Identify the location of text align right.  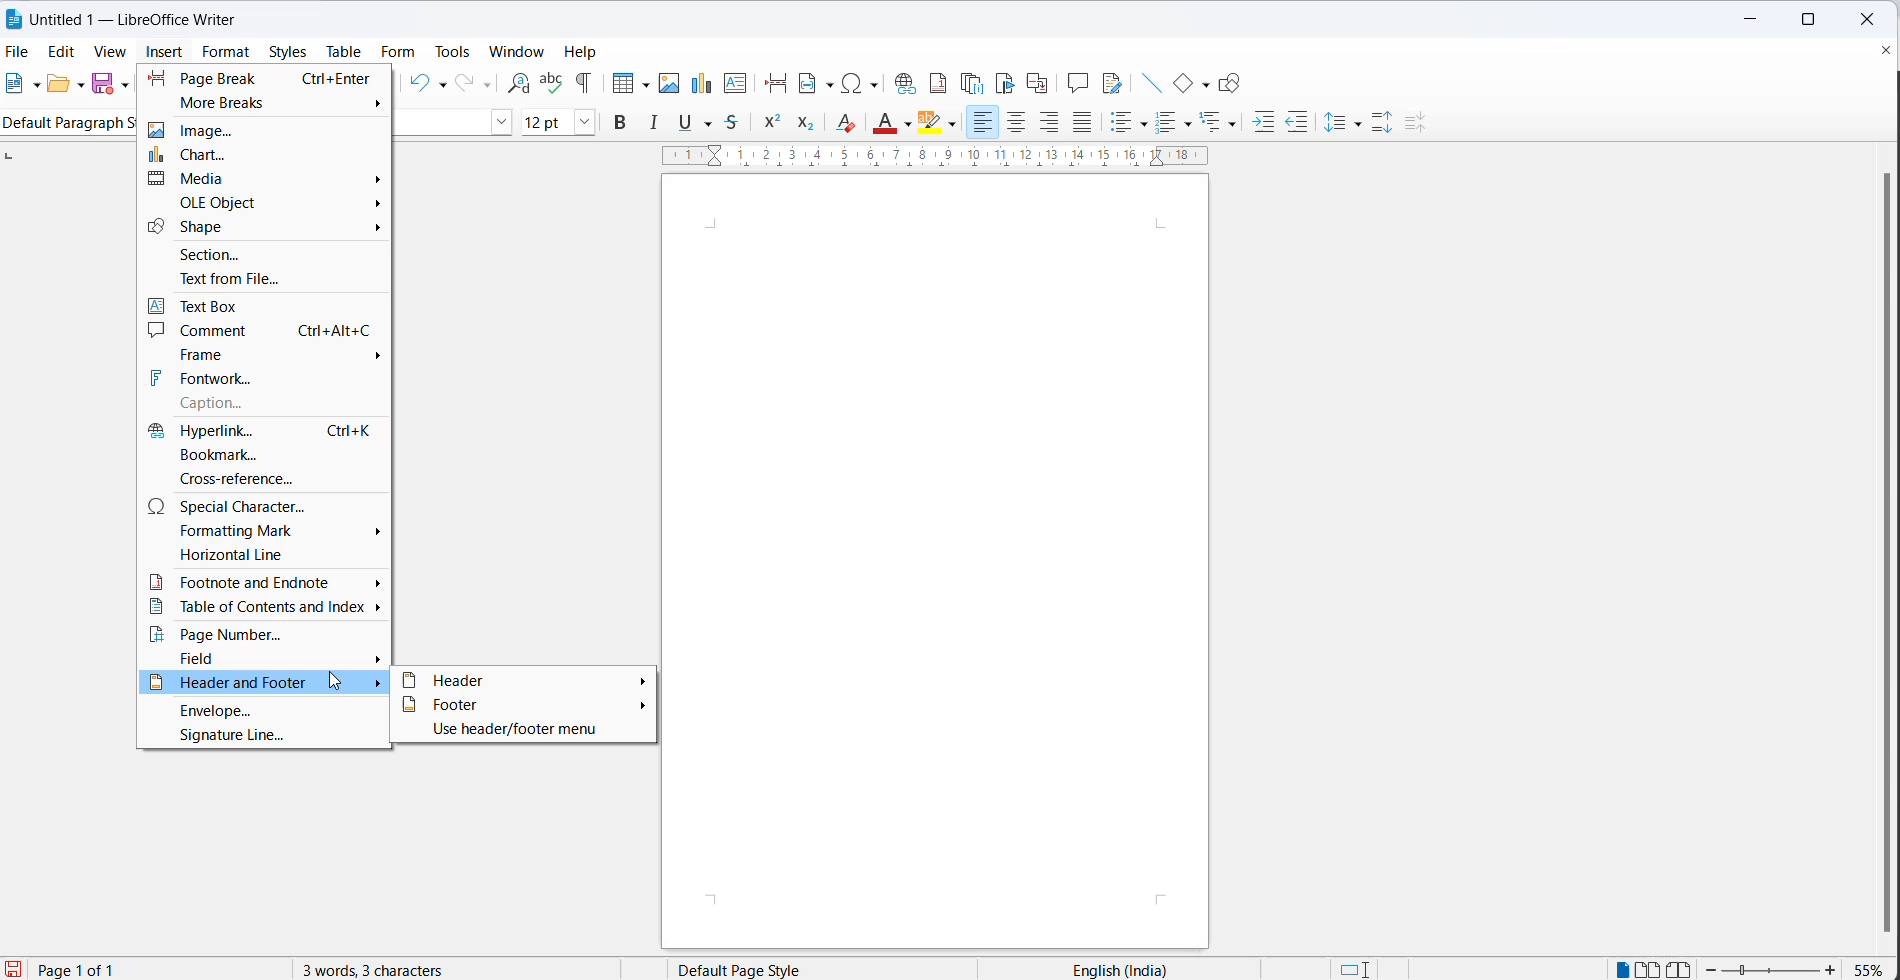
(1050, 123).